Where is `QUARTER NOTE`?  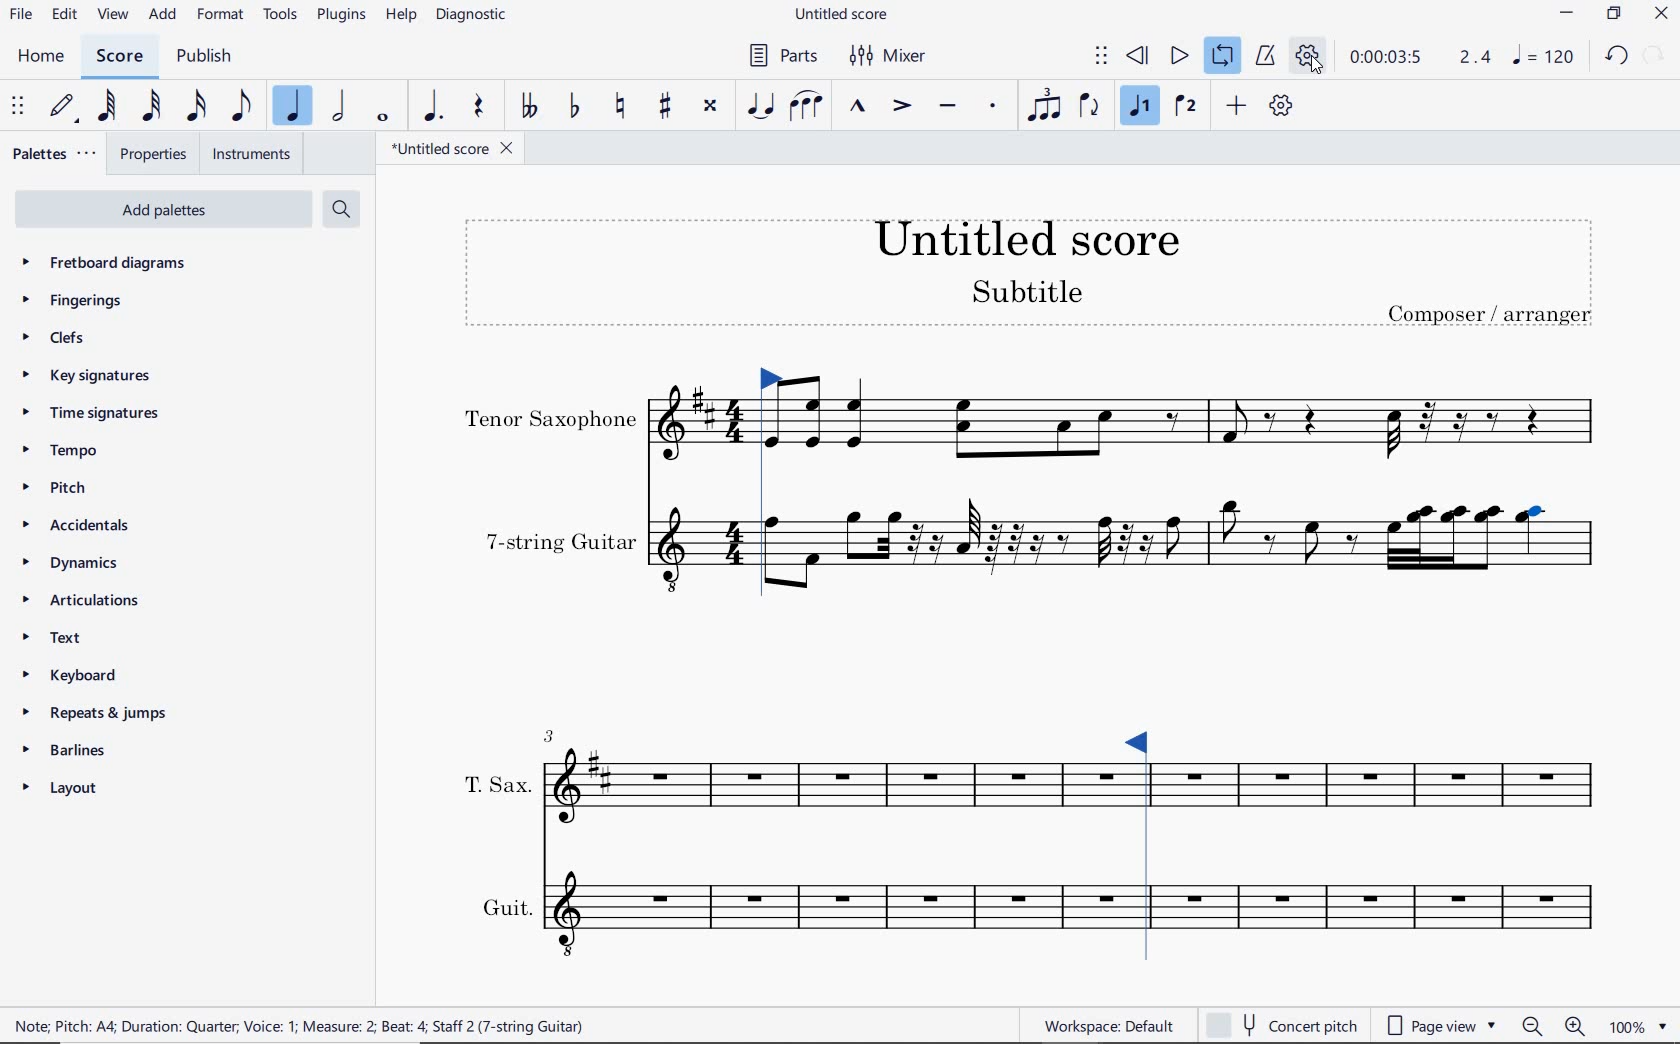 QUARTER NOTE is located at coordinates (293, 106).